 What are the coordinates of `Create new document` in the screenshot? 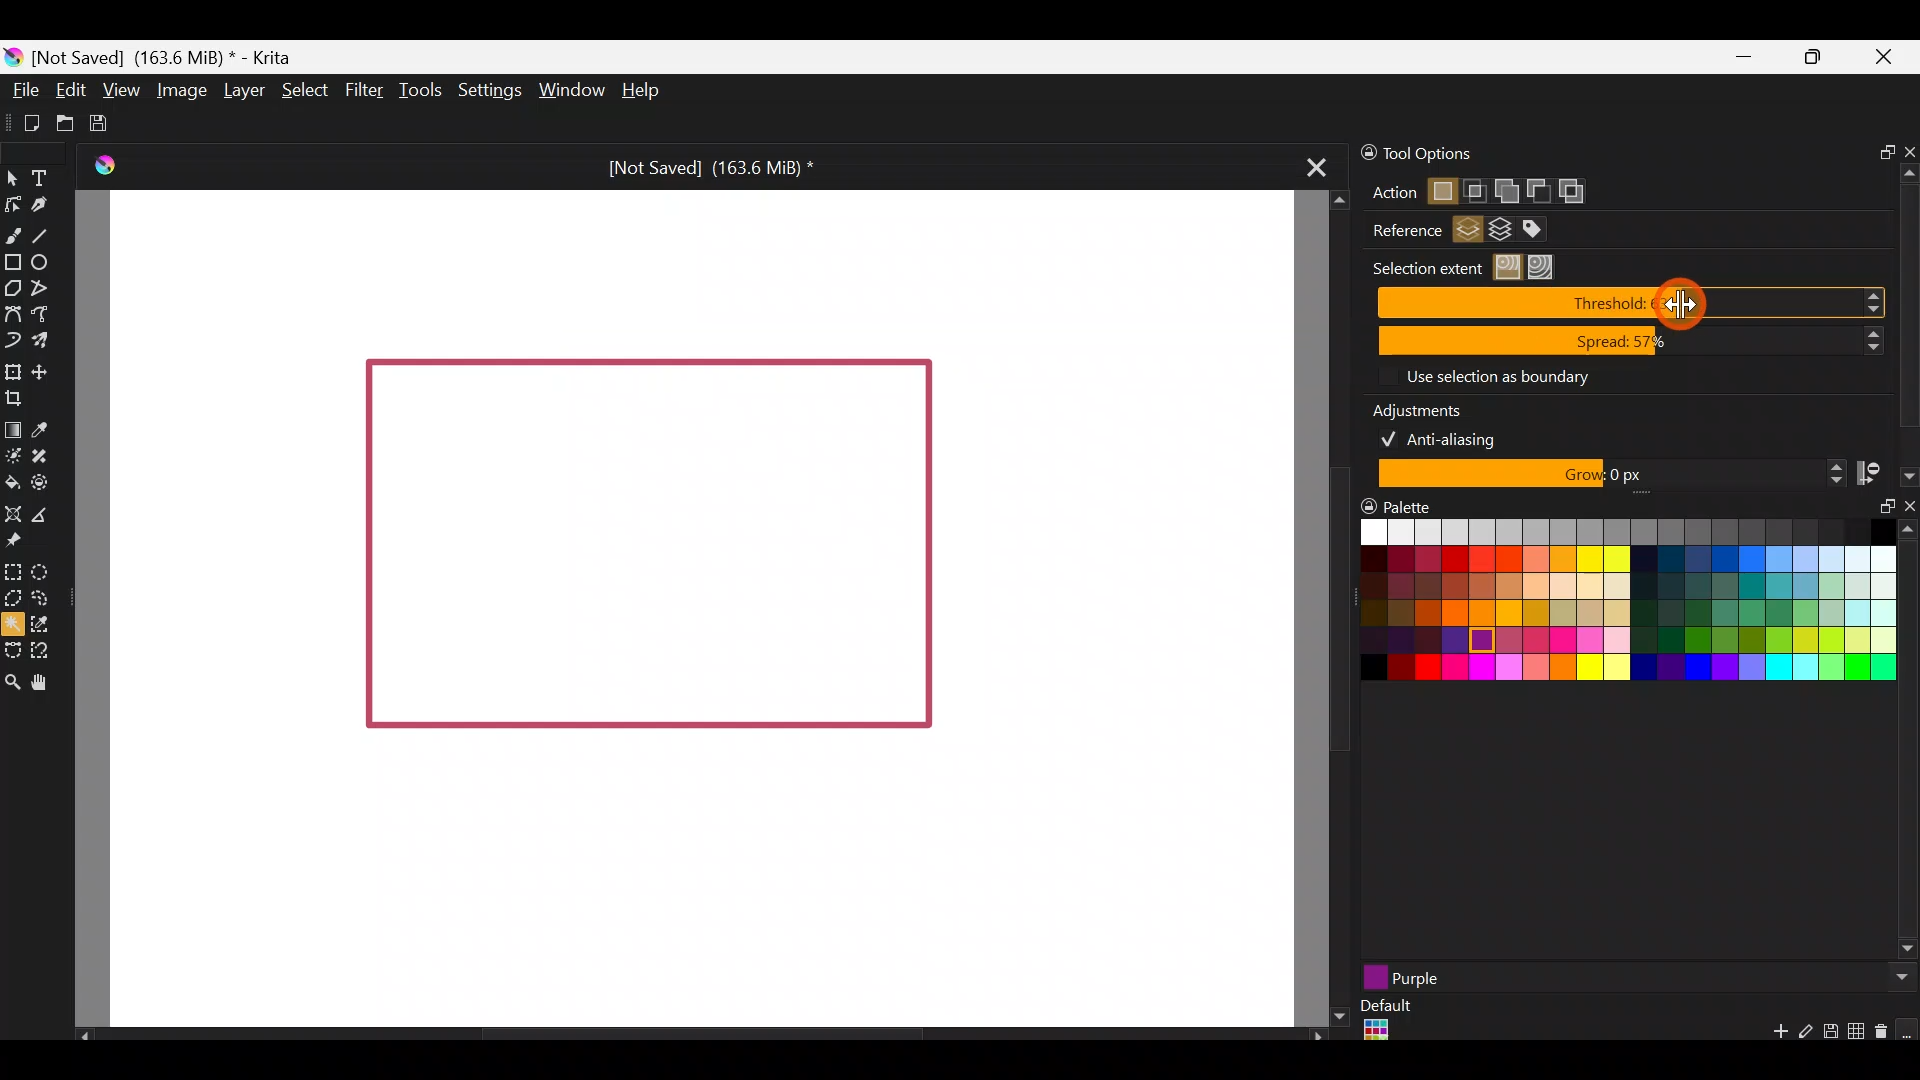 It's located at (24, 121).